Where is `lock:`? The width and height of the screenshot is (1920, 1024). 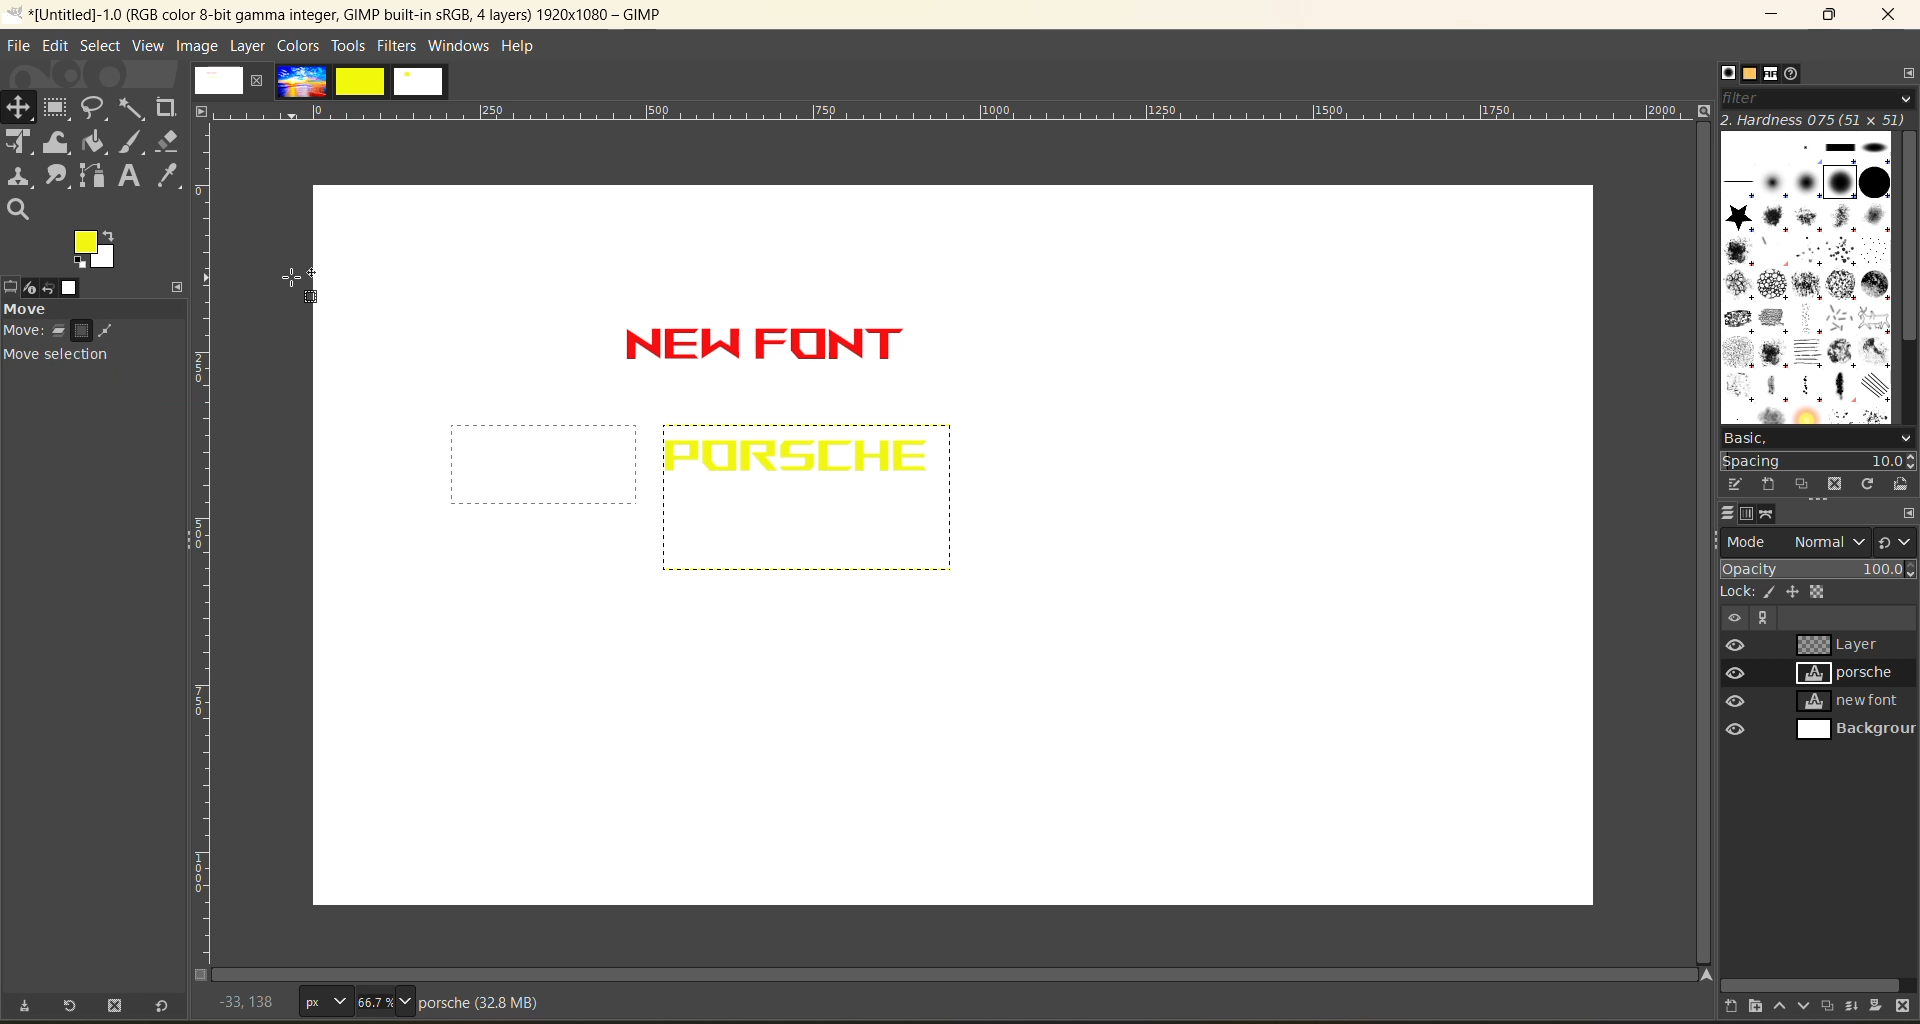 lock: is located at coordinates (1729, 593).